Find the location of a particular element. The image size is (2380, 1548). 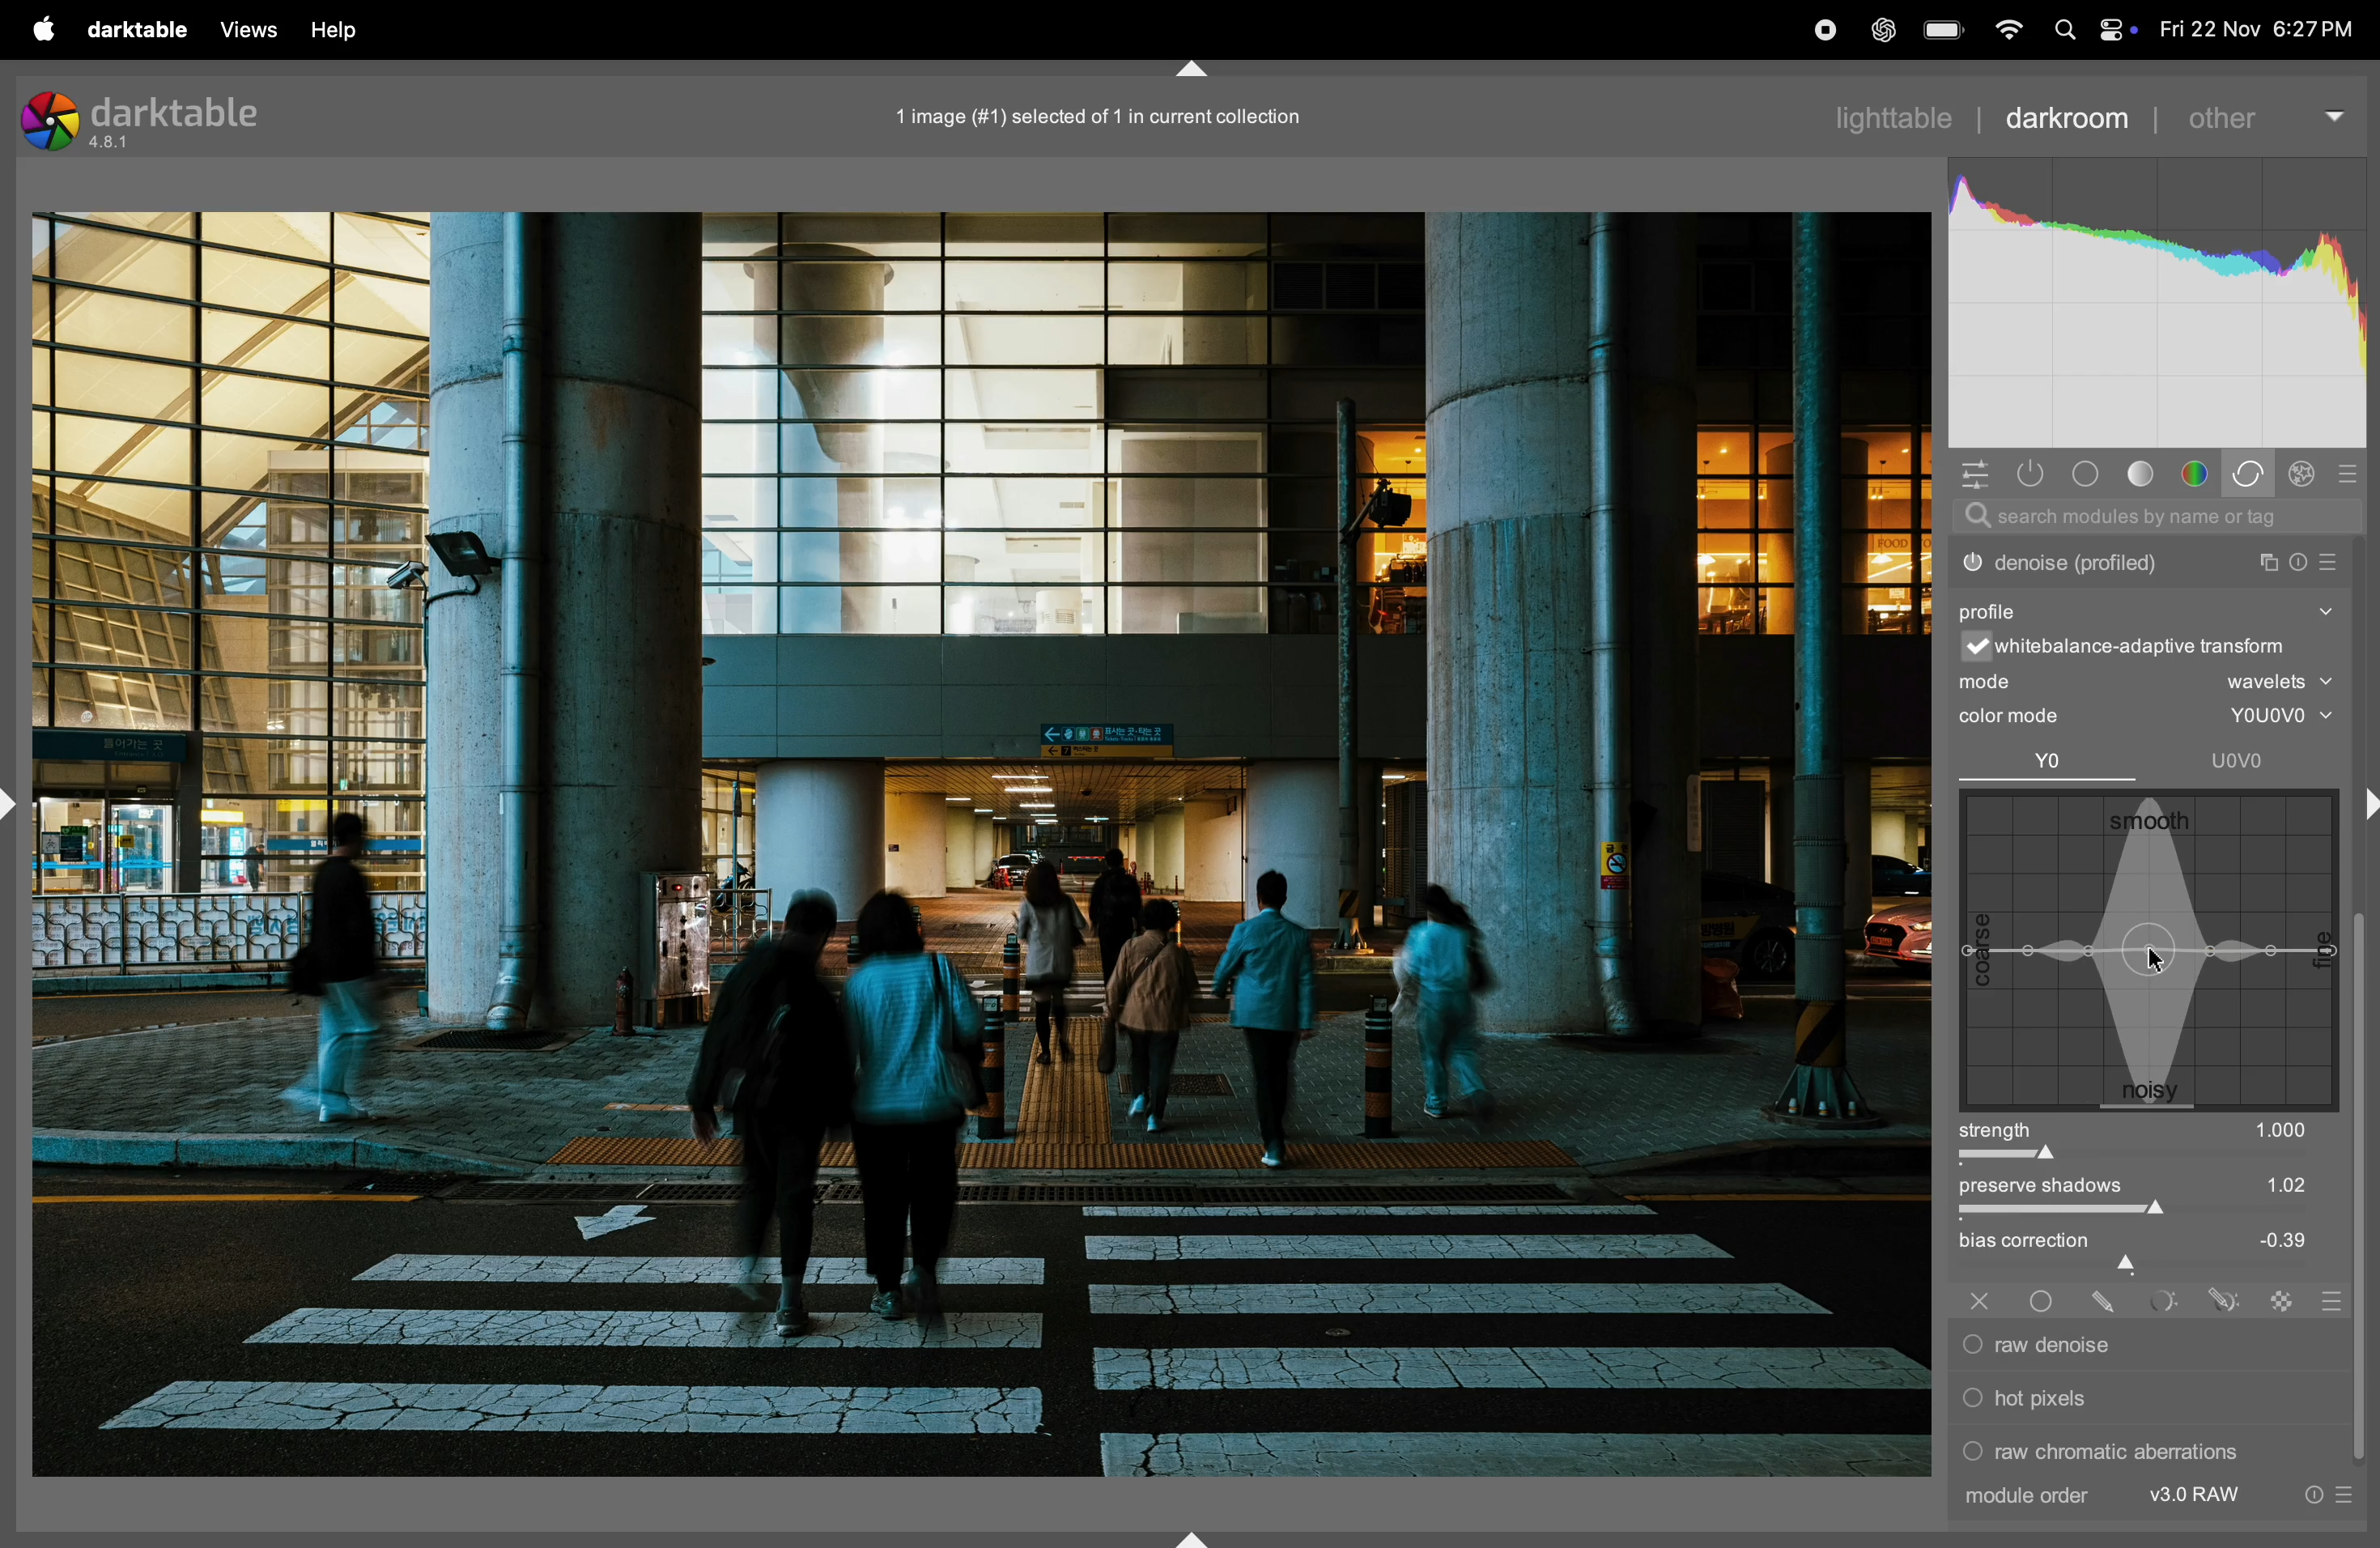

effect is located at coordinates (2303, 475).